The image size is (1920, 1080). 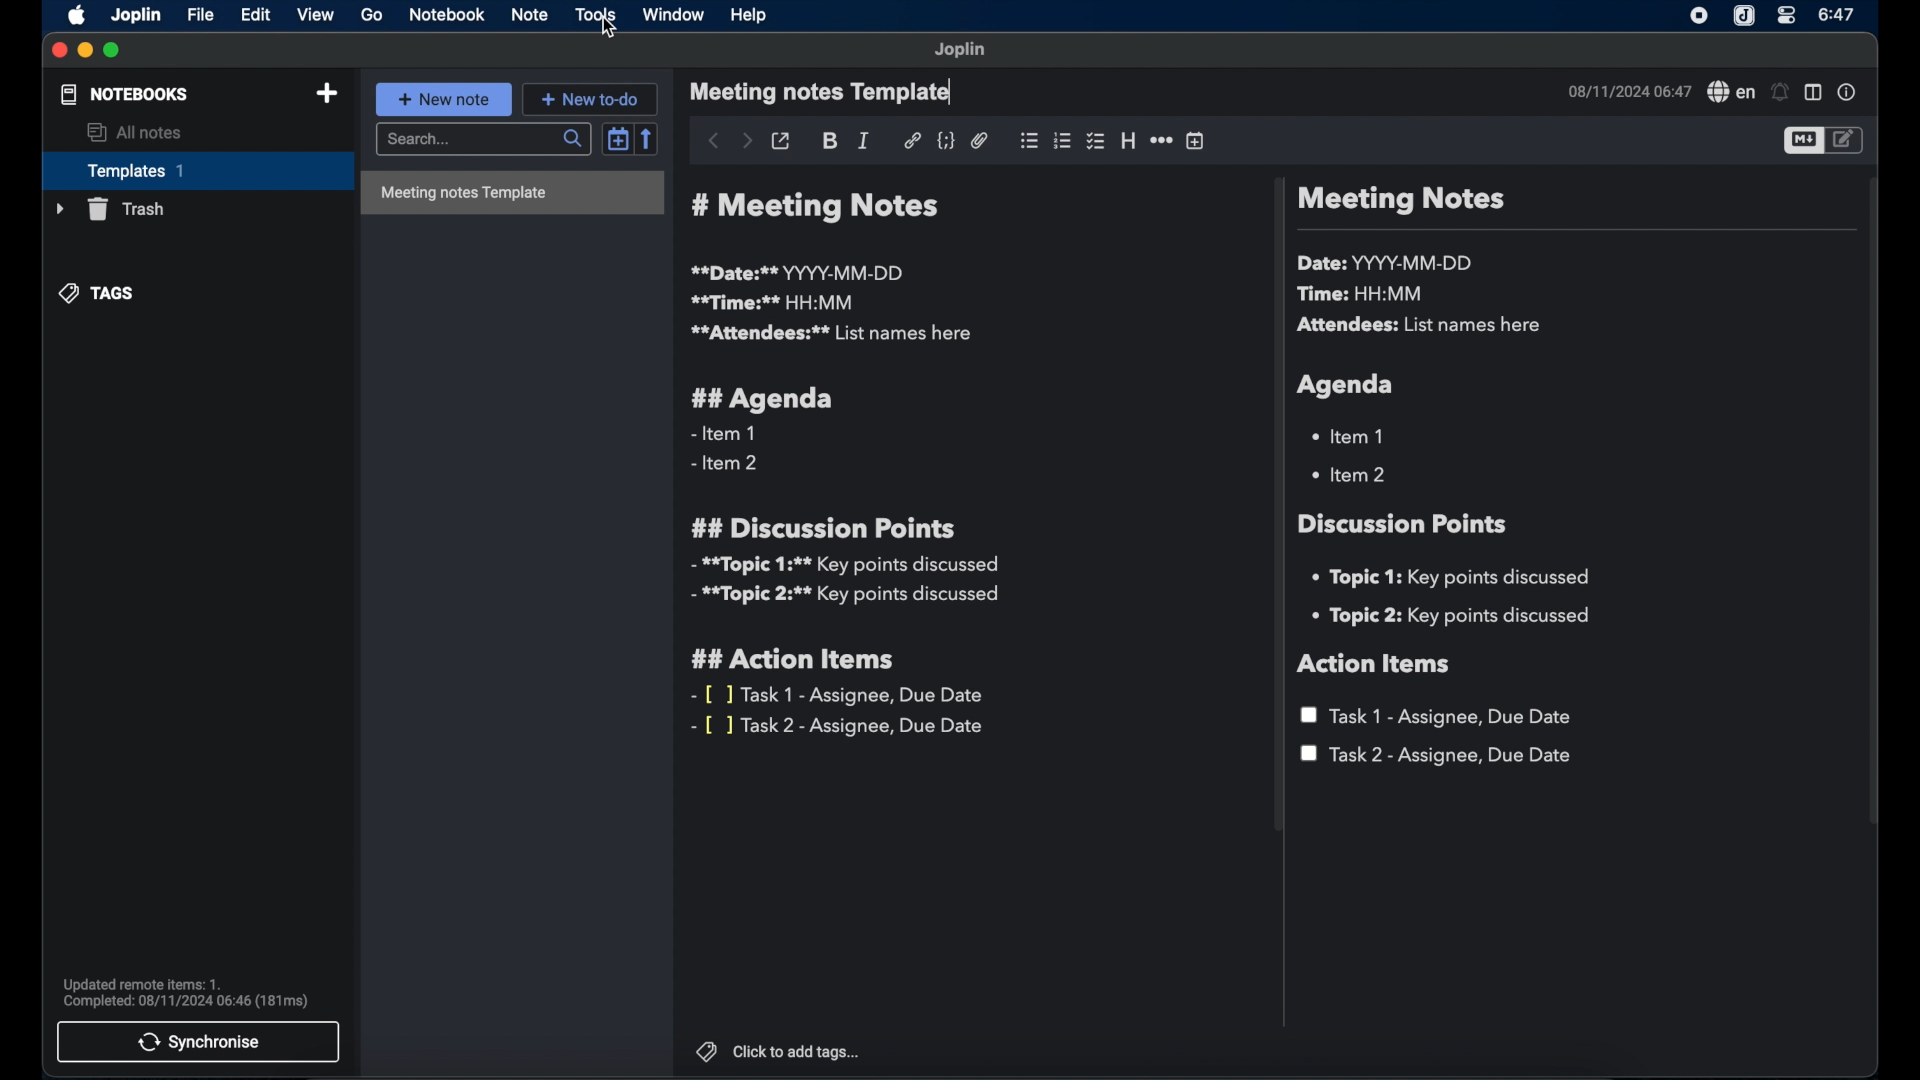 I want to click on tags, so click(x=99, y=293).